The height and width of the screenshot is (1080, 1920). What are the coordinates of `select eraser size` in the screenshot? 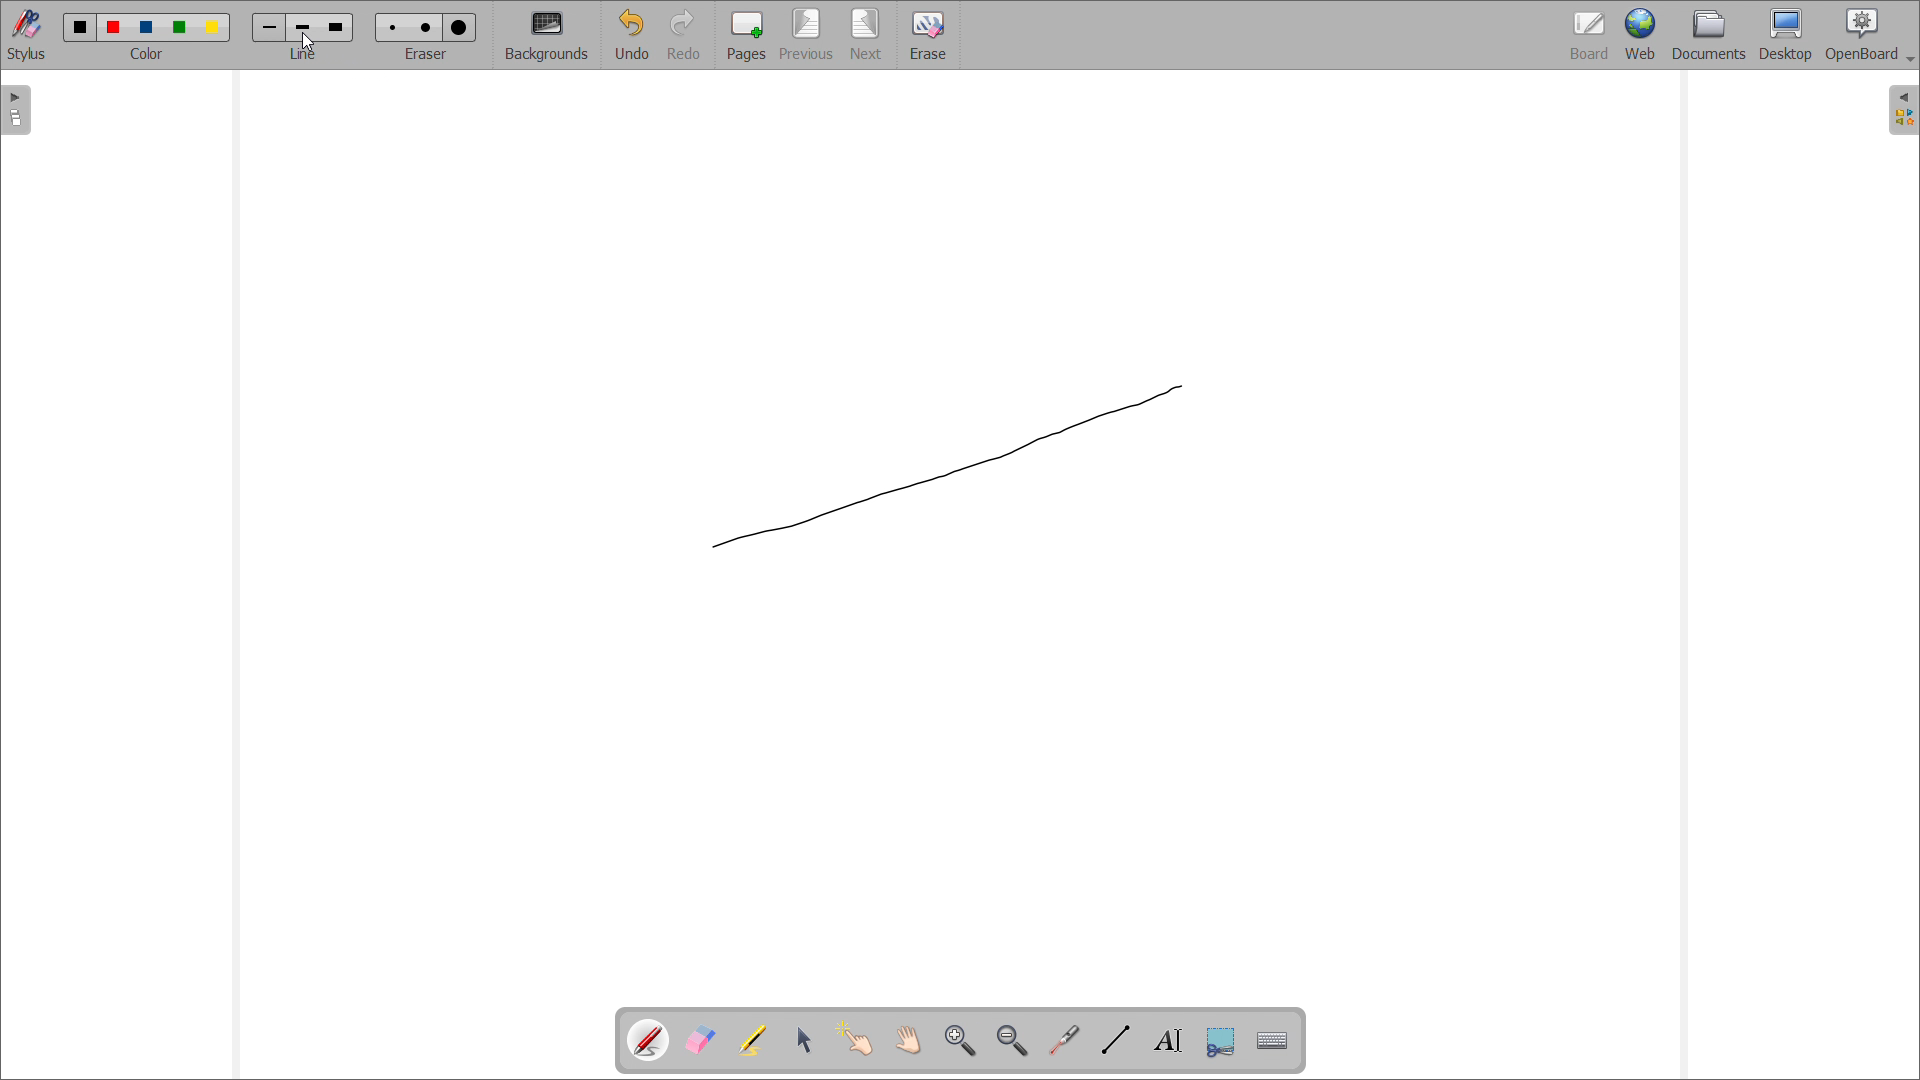 It's located at (427, 54).